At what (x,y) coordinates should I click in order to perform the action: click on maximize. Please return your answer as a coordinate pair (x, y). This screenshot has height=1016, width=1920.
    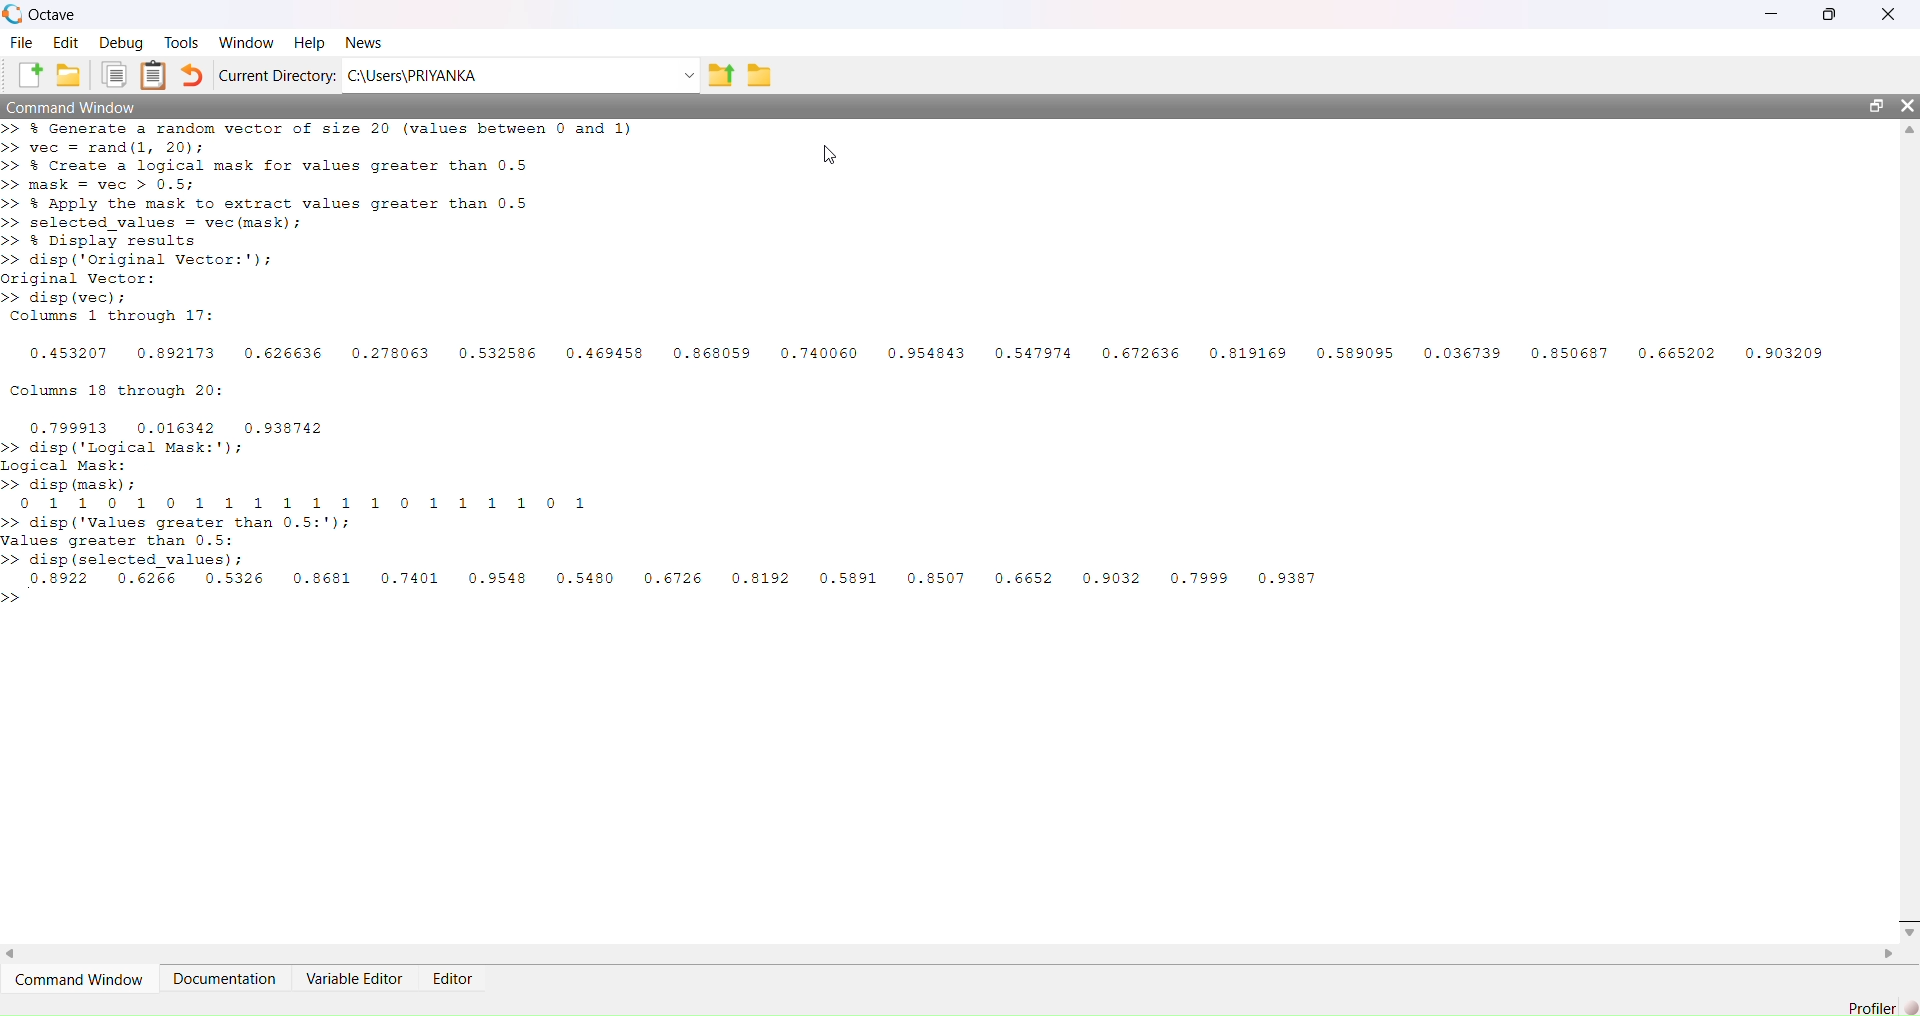
    Looking at the image, I should click on (1877, 105).